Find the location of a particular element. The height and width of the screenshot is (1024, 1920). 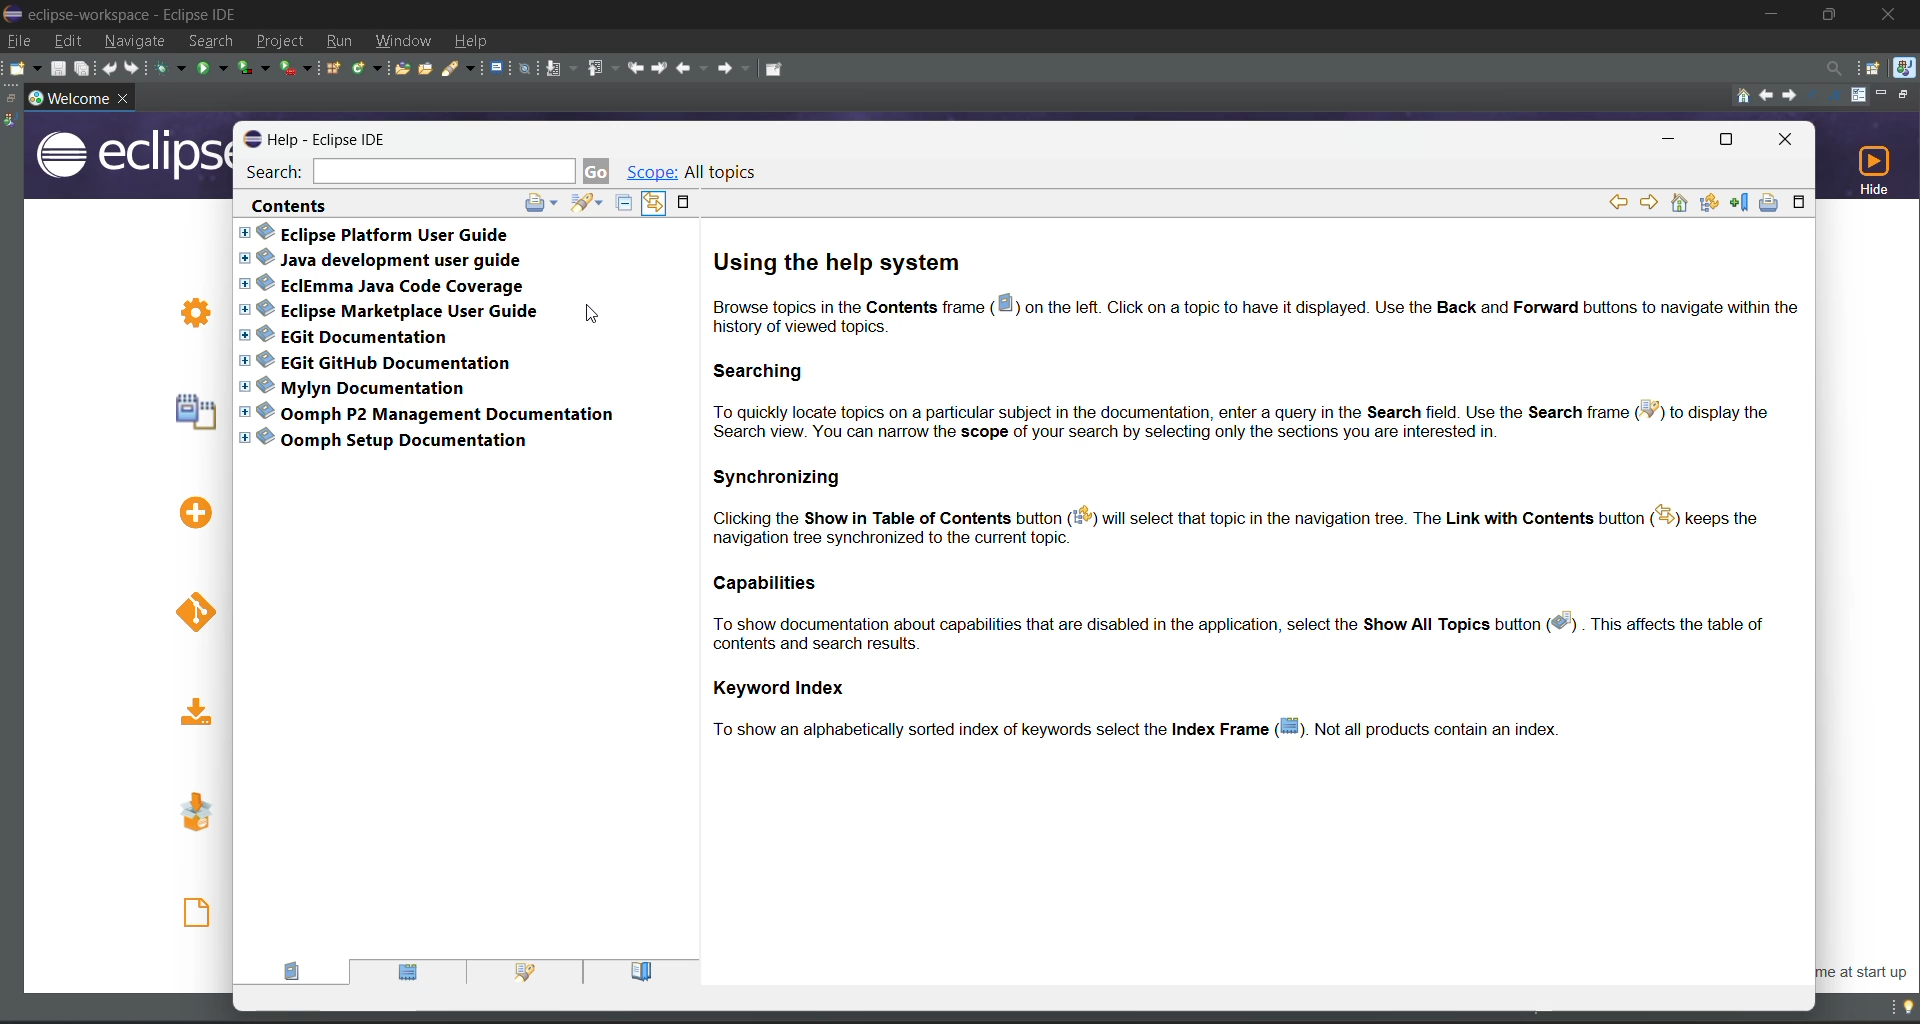

undo is located at coordinates (107, 67).